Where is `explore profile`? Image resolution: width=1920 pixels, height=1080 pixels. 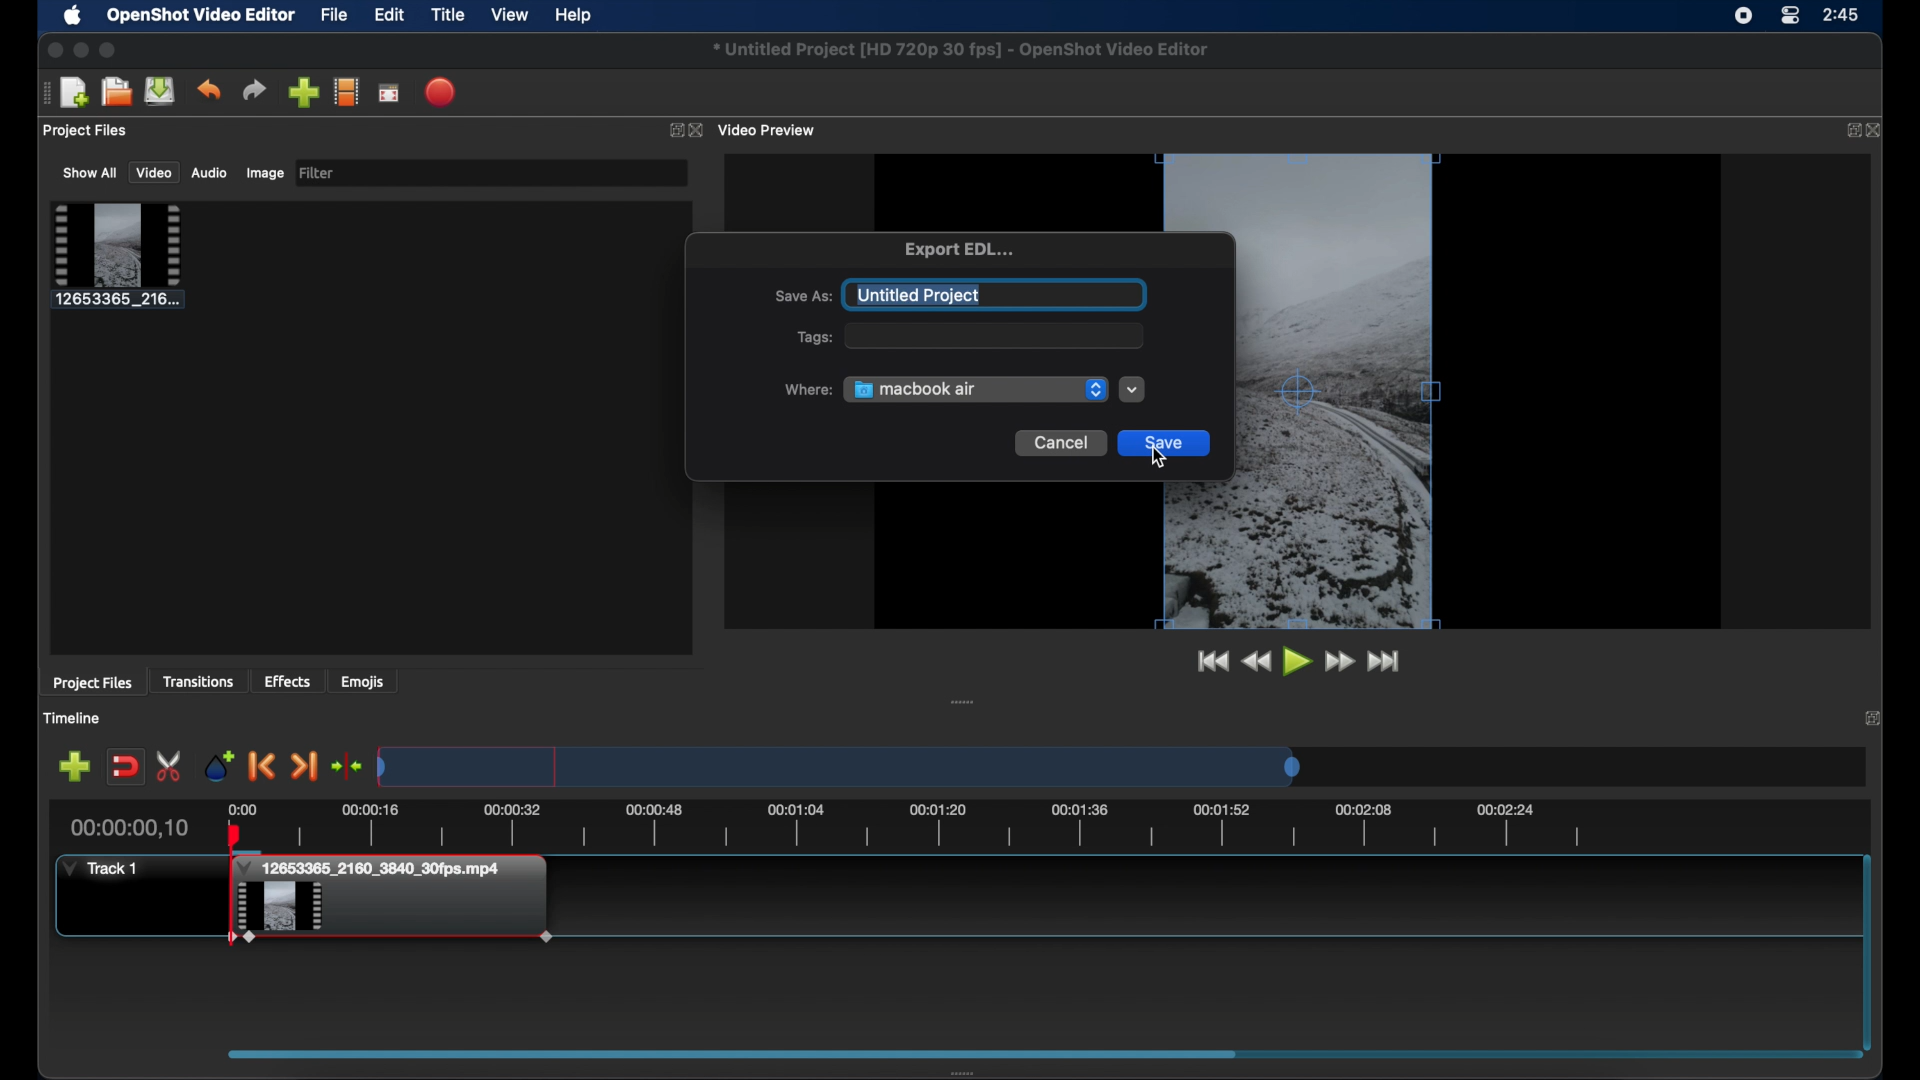
explore profile is located at coordinates (347, 92).